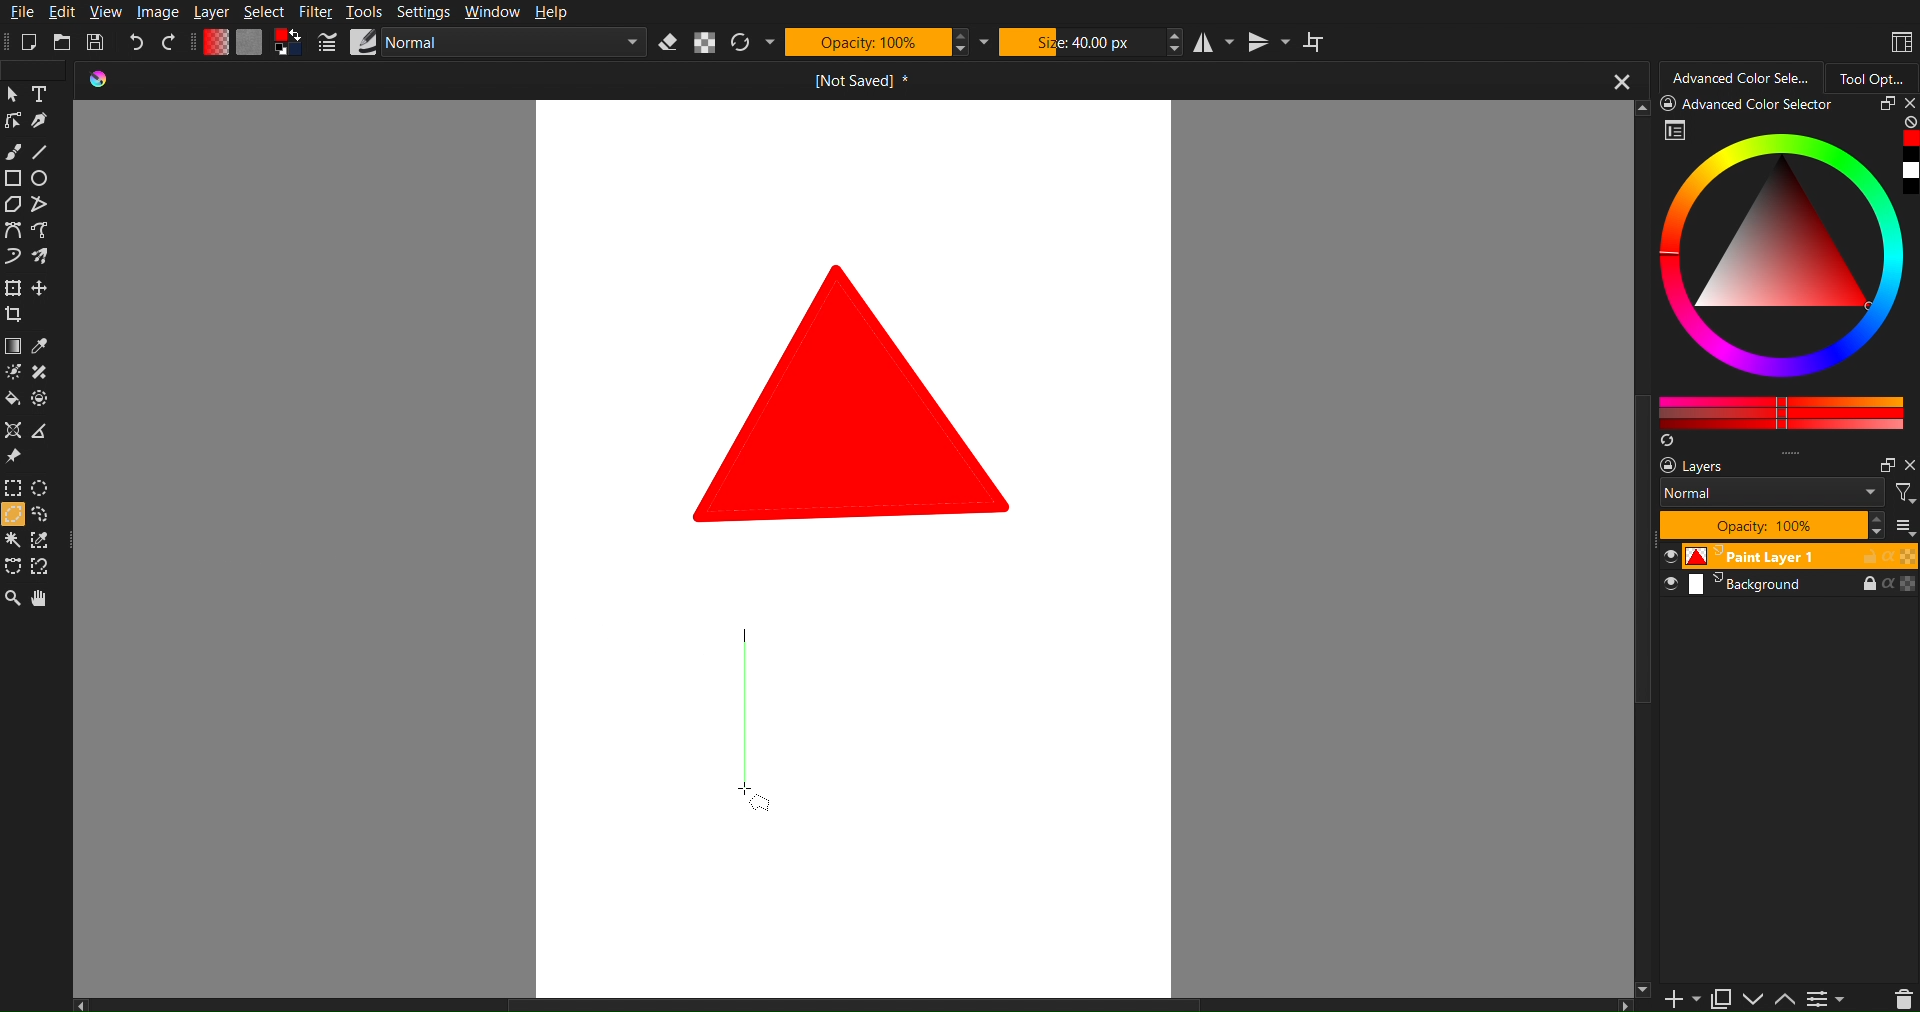 The image size is (1920, 1012). I want to click on Free shape, so click(41, 257).